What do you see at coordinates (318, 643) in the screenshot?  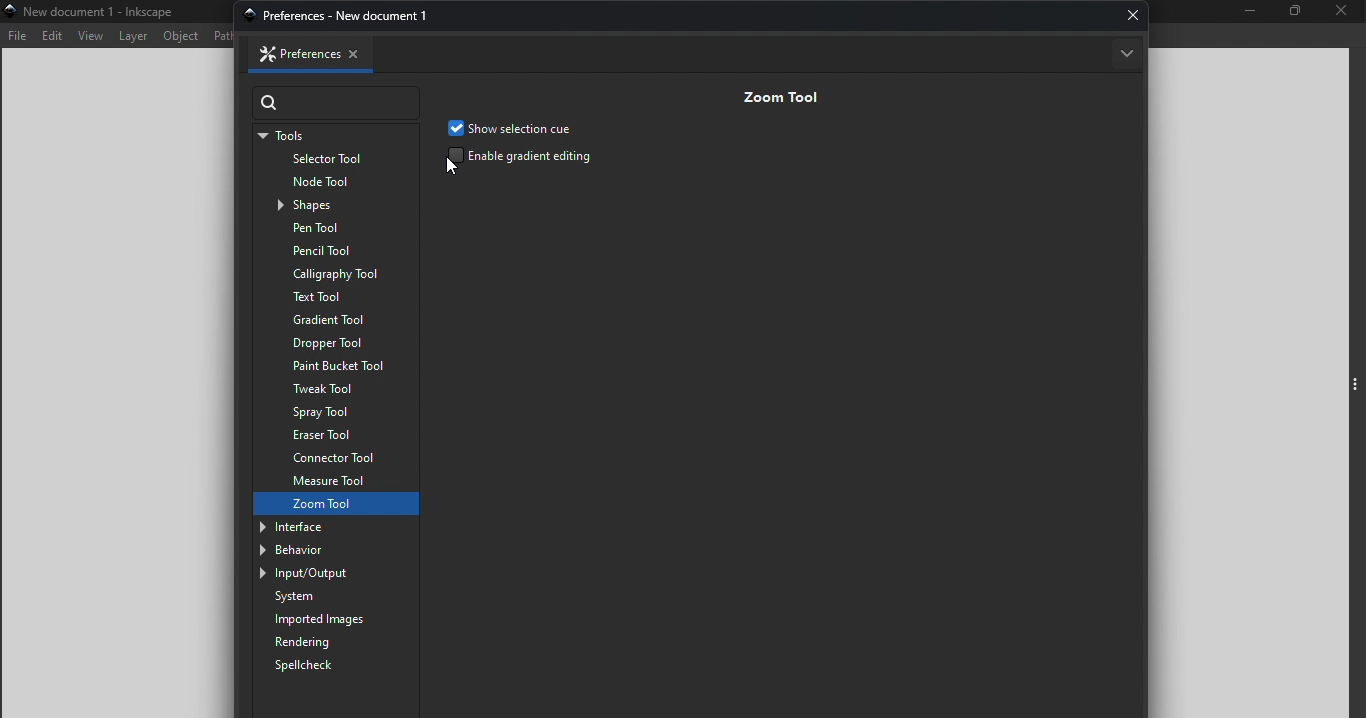 I see `Rendering` at bounding box center [318, 643].